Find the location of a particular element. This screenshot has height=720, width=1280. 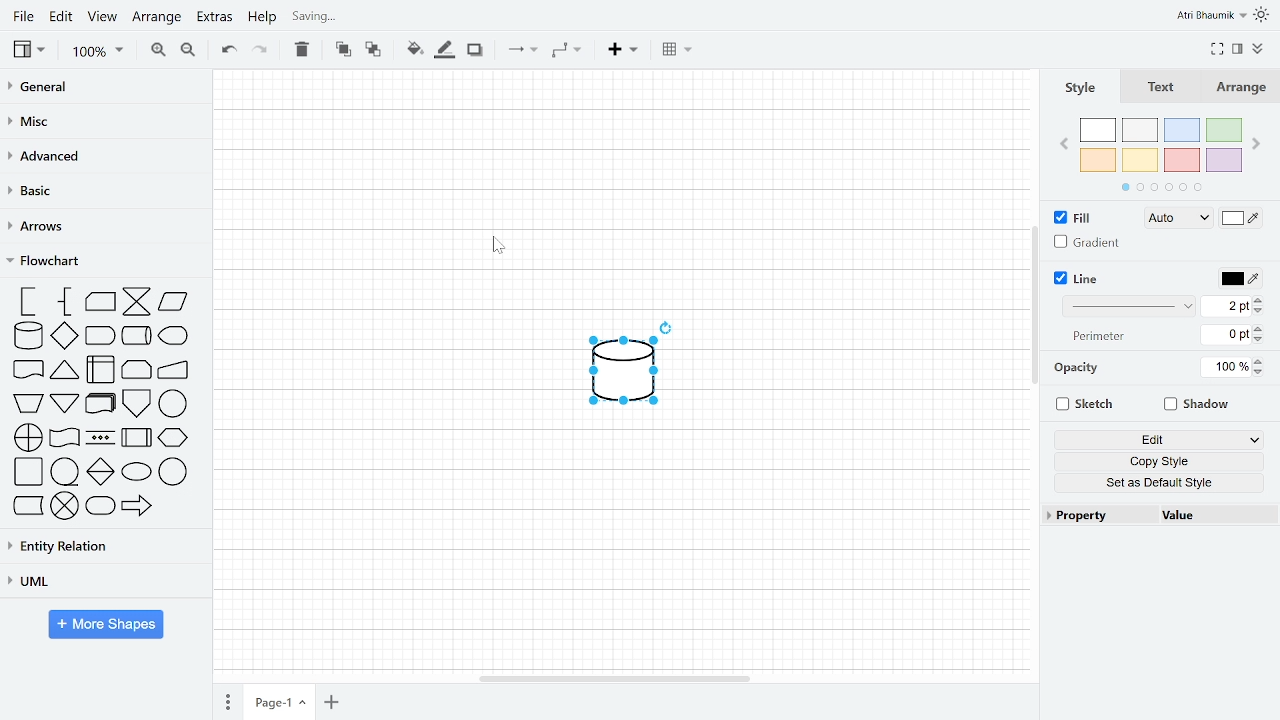

green is located at coordinates (1227, 131).